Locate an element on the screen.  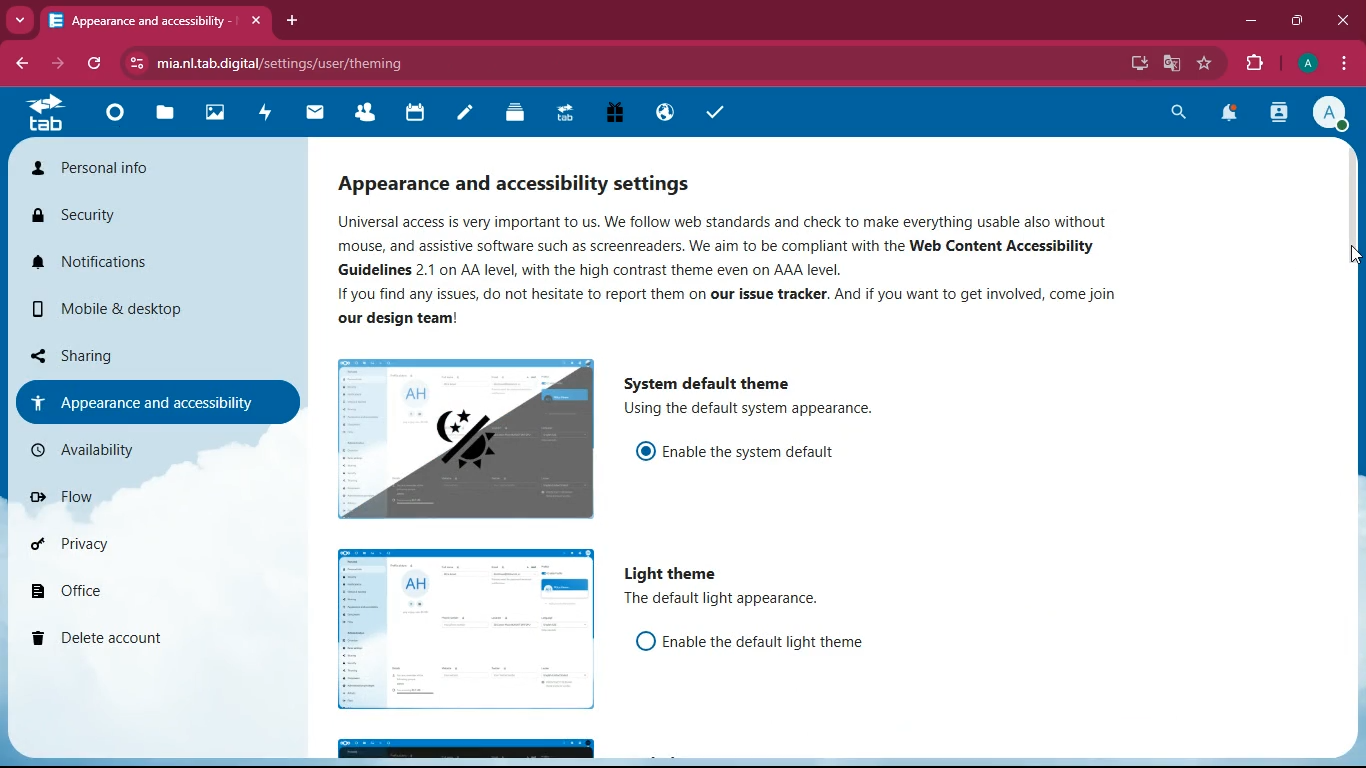
off is located at coordinates (646, 640).